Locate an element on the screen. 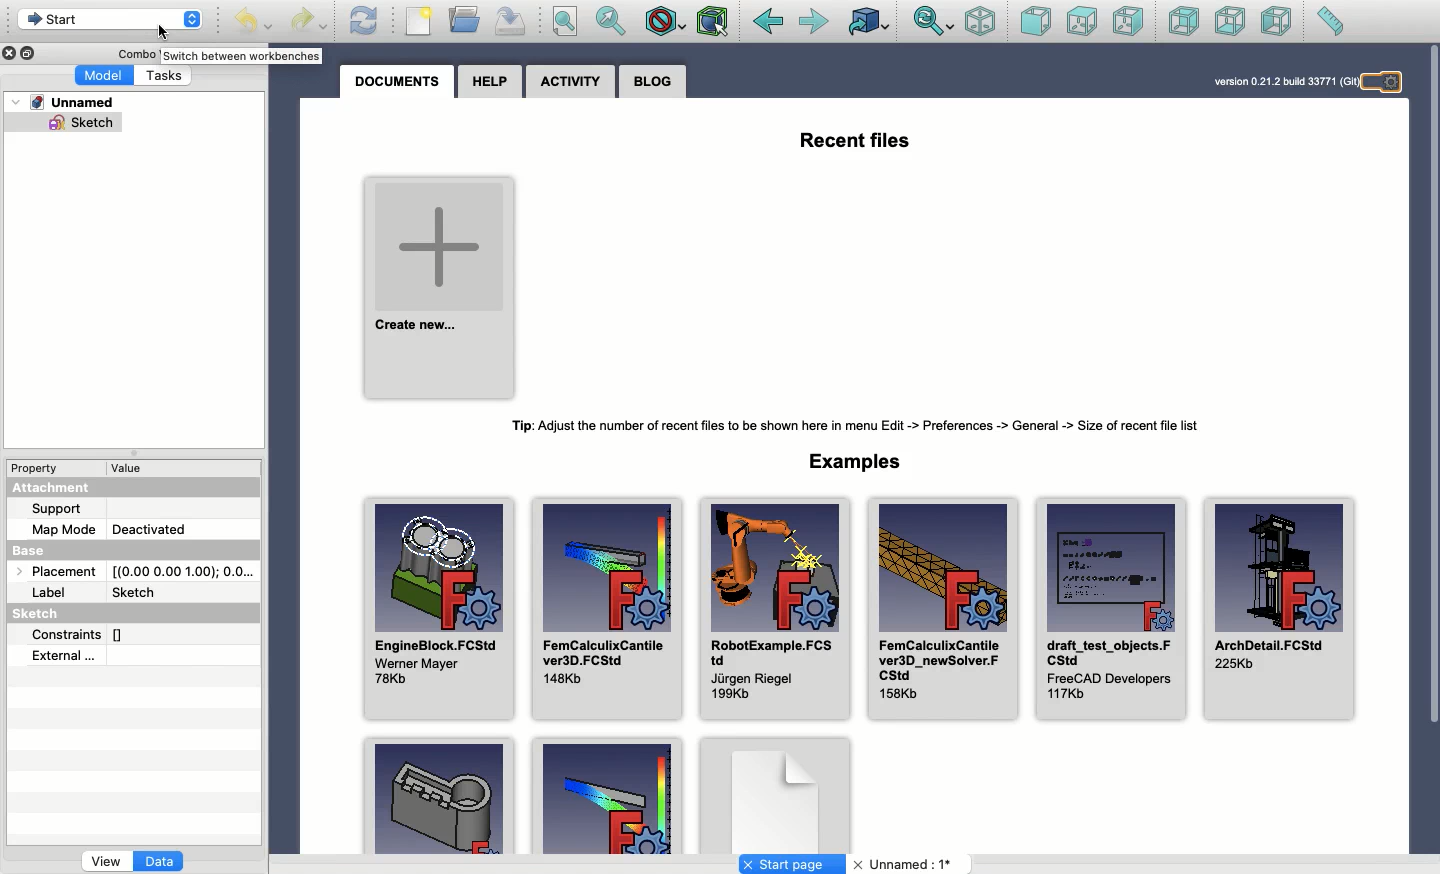 This screenshot has width=1440, height=874. Workbench is located at coordinates (97, 23).